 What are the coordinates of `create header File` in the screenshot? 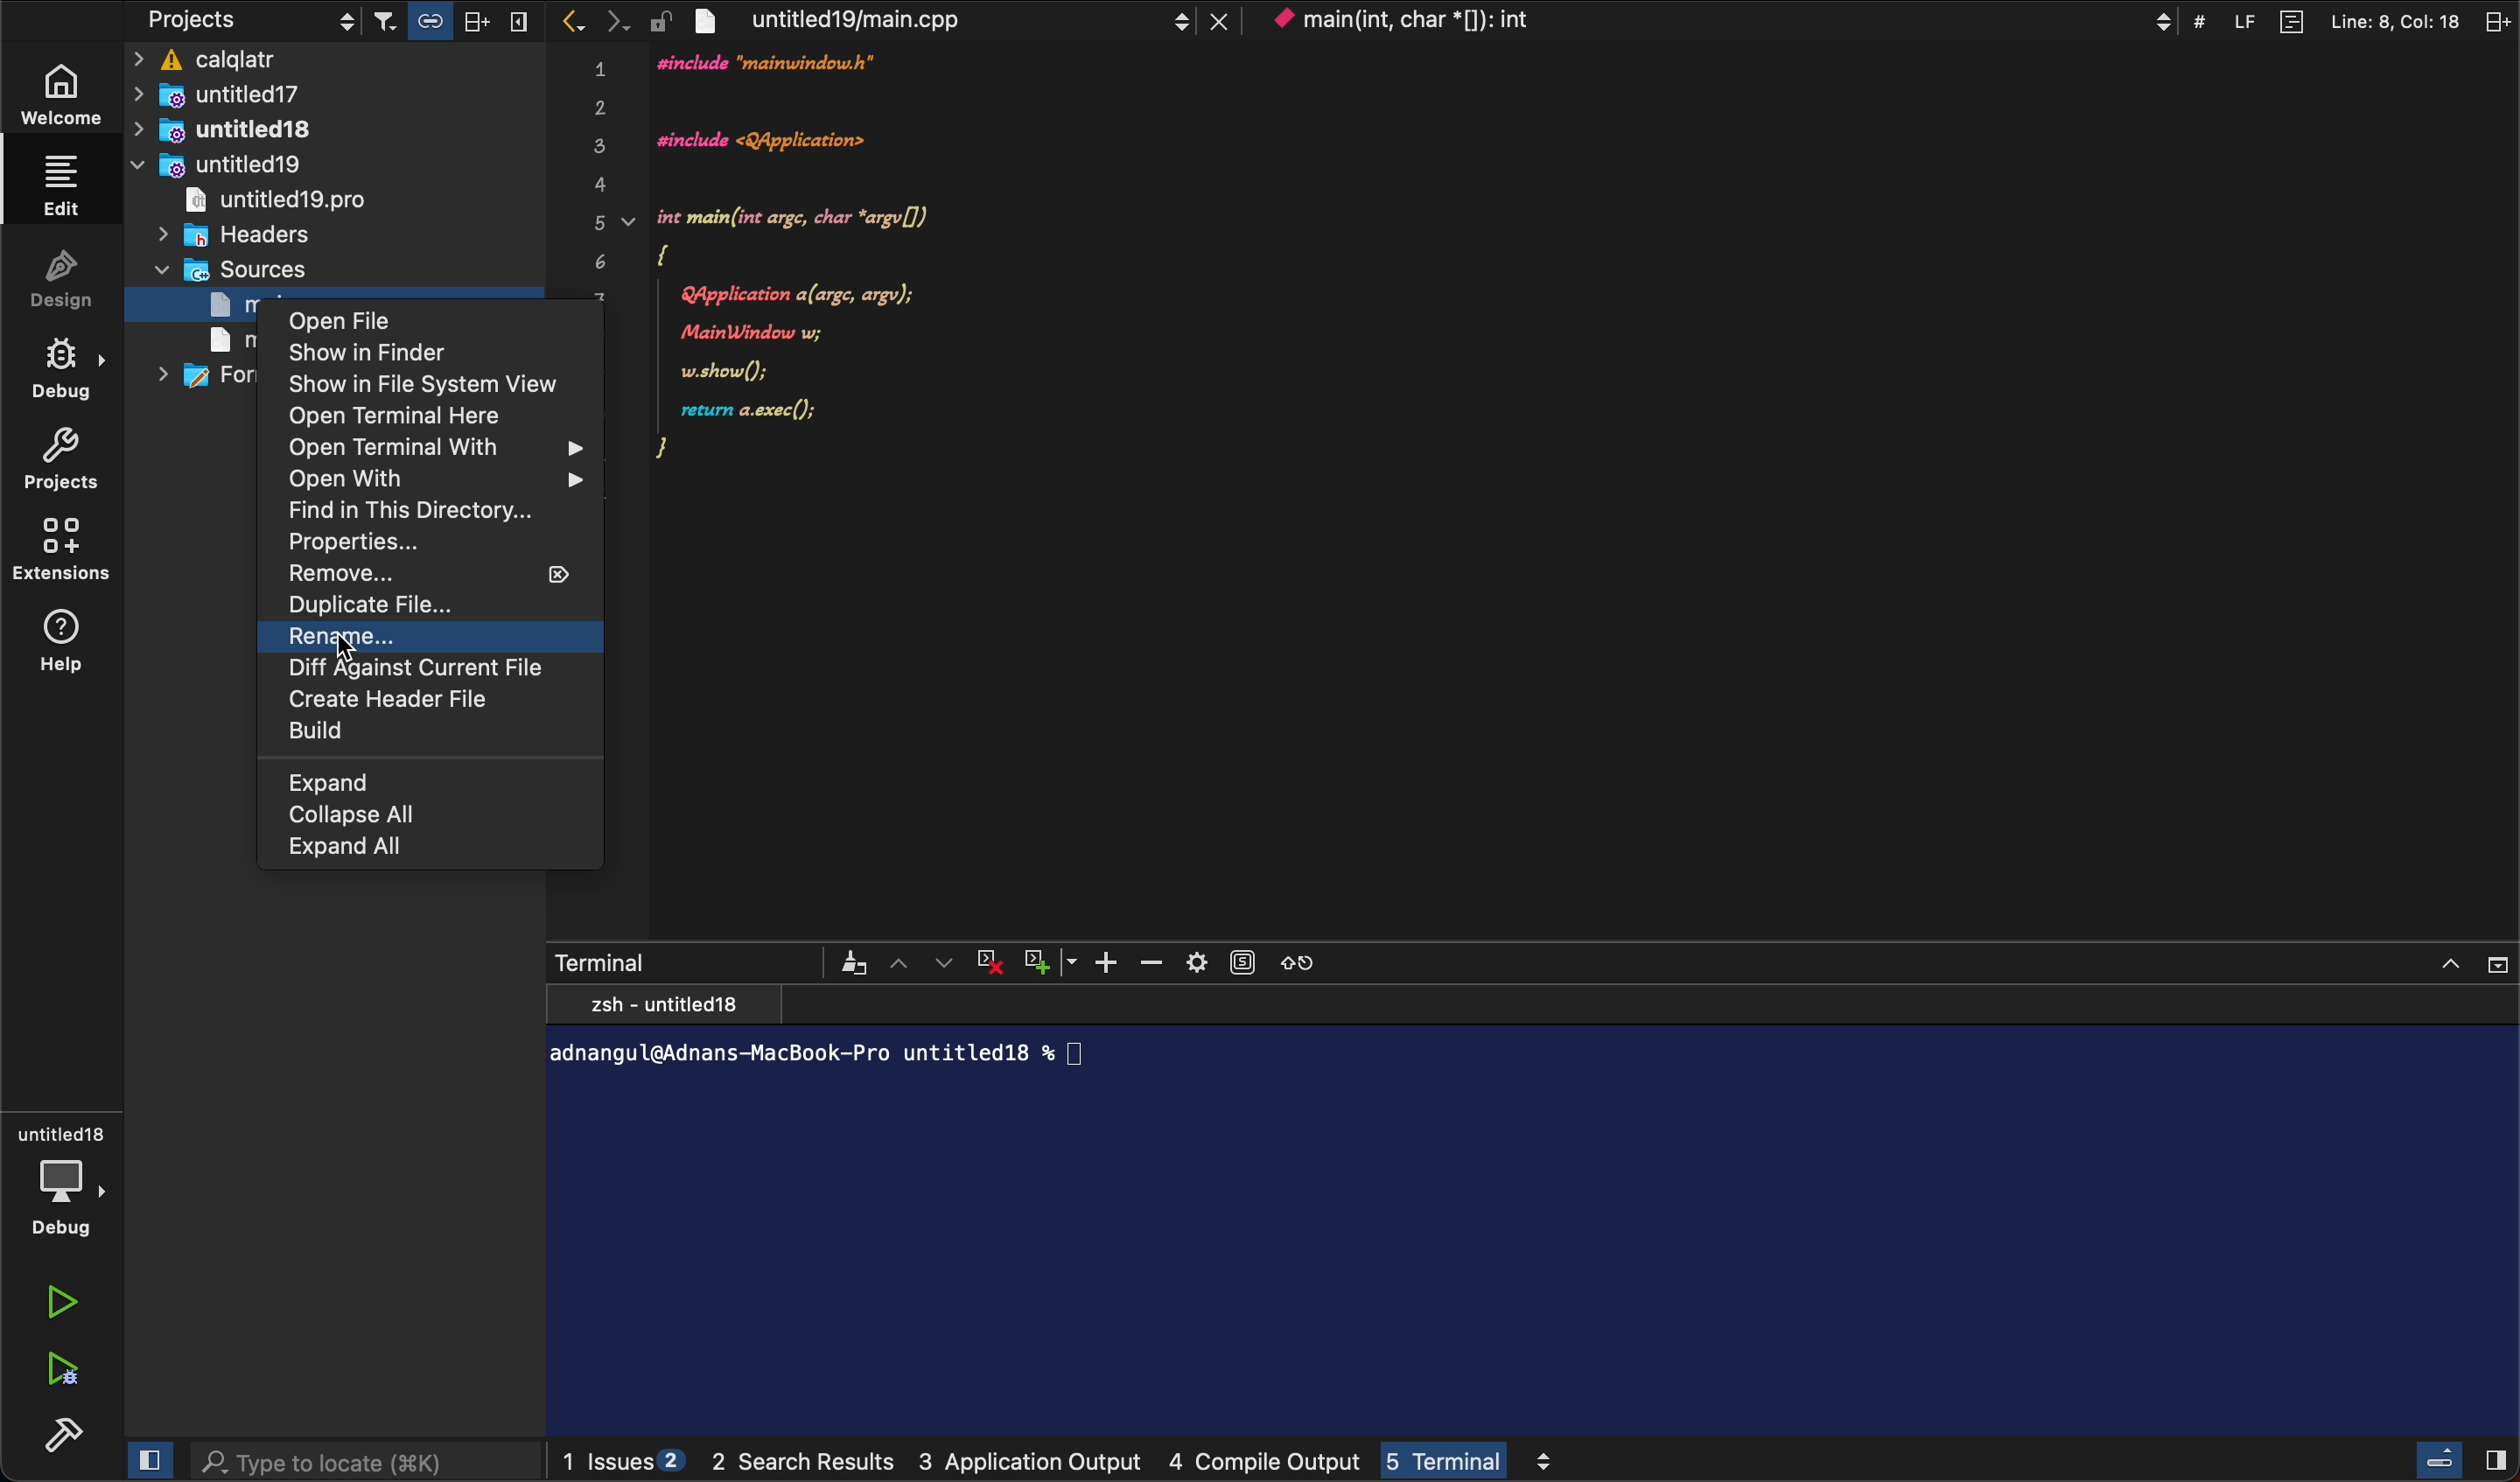 It's located at (428, 703).